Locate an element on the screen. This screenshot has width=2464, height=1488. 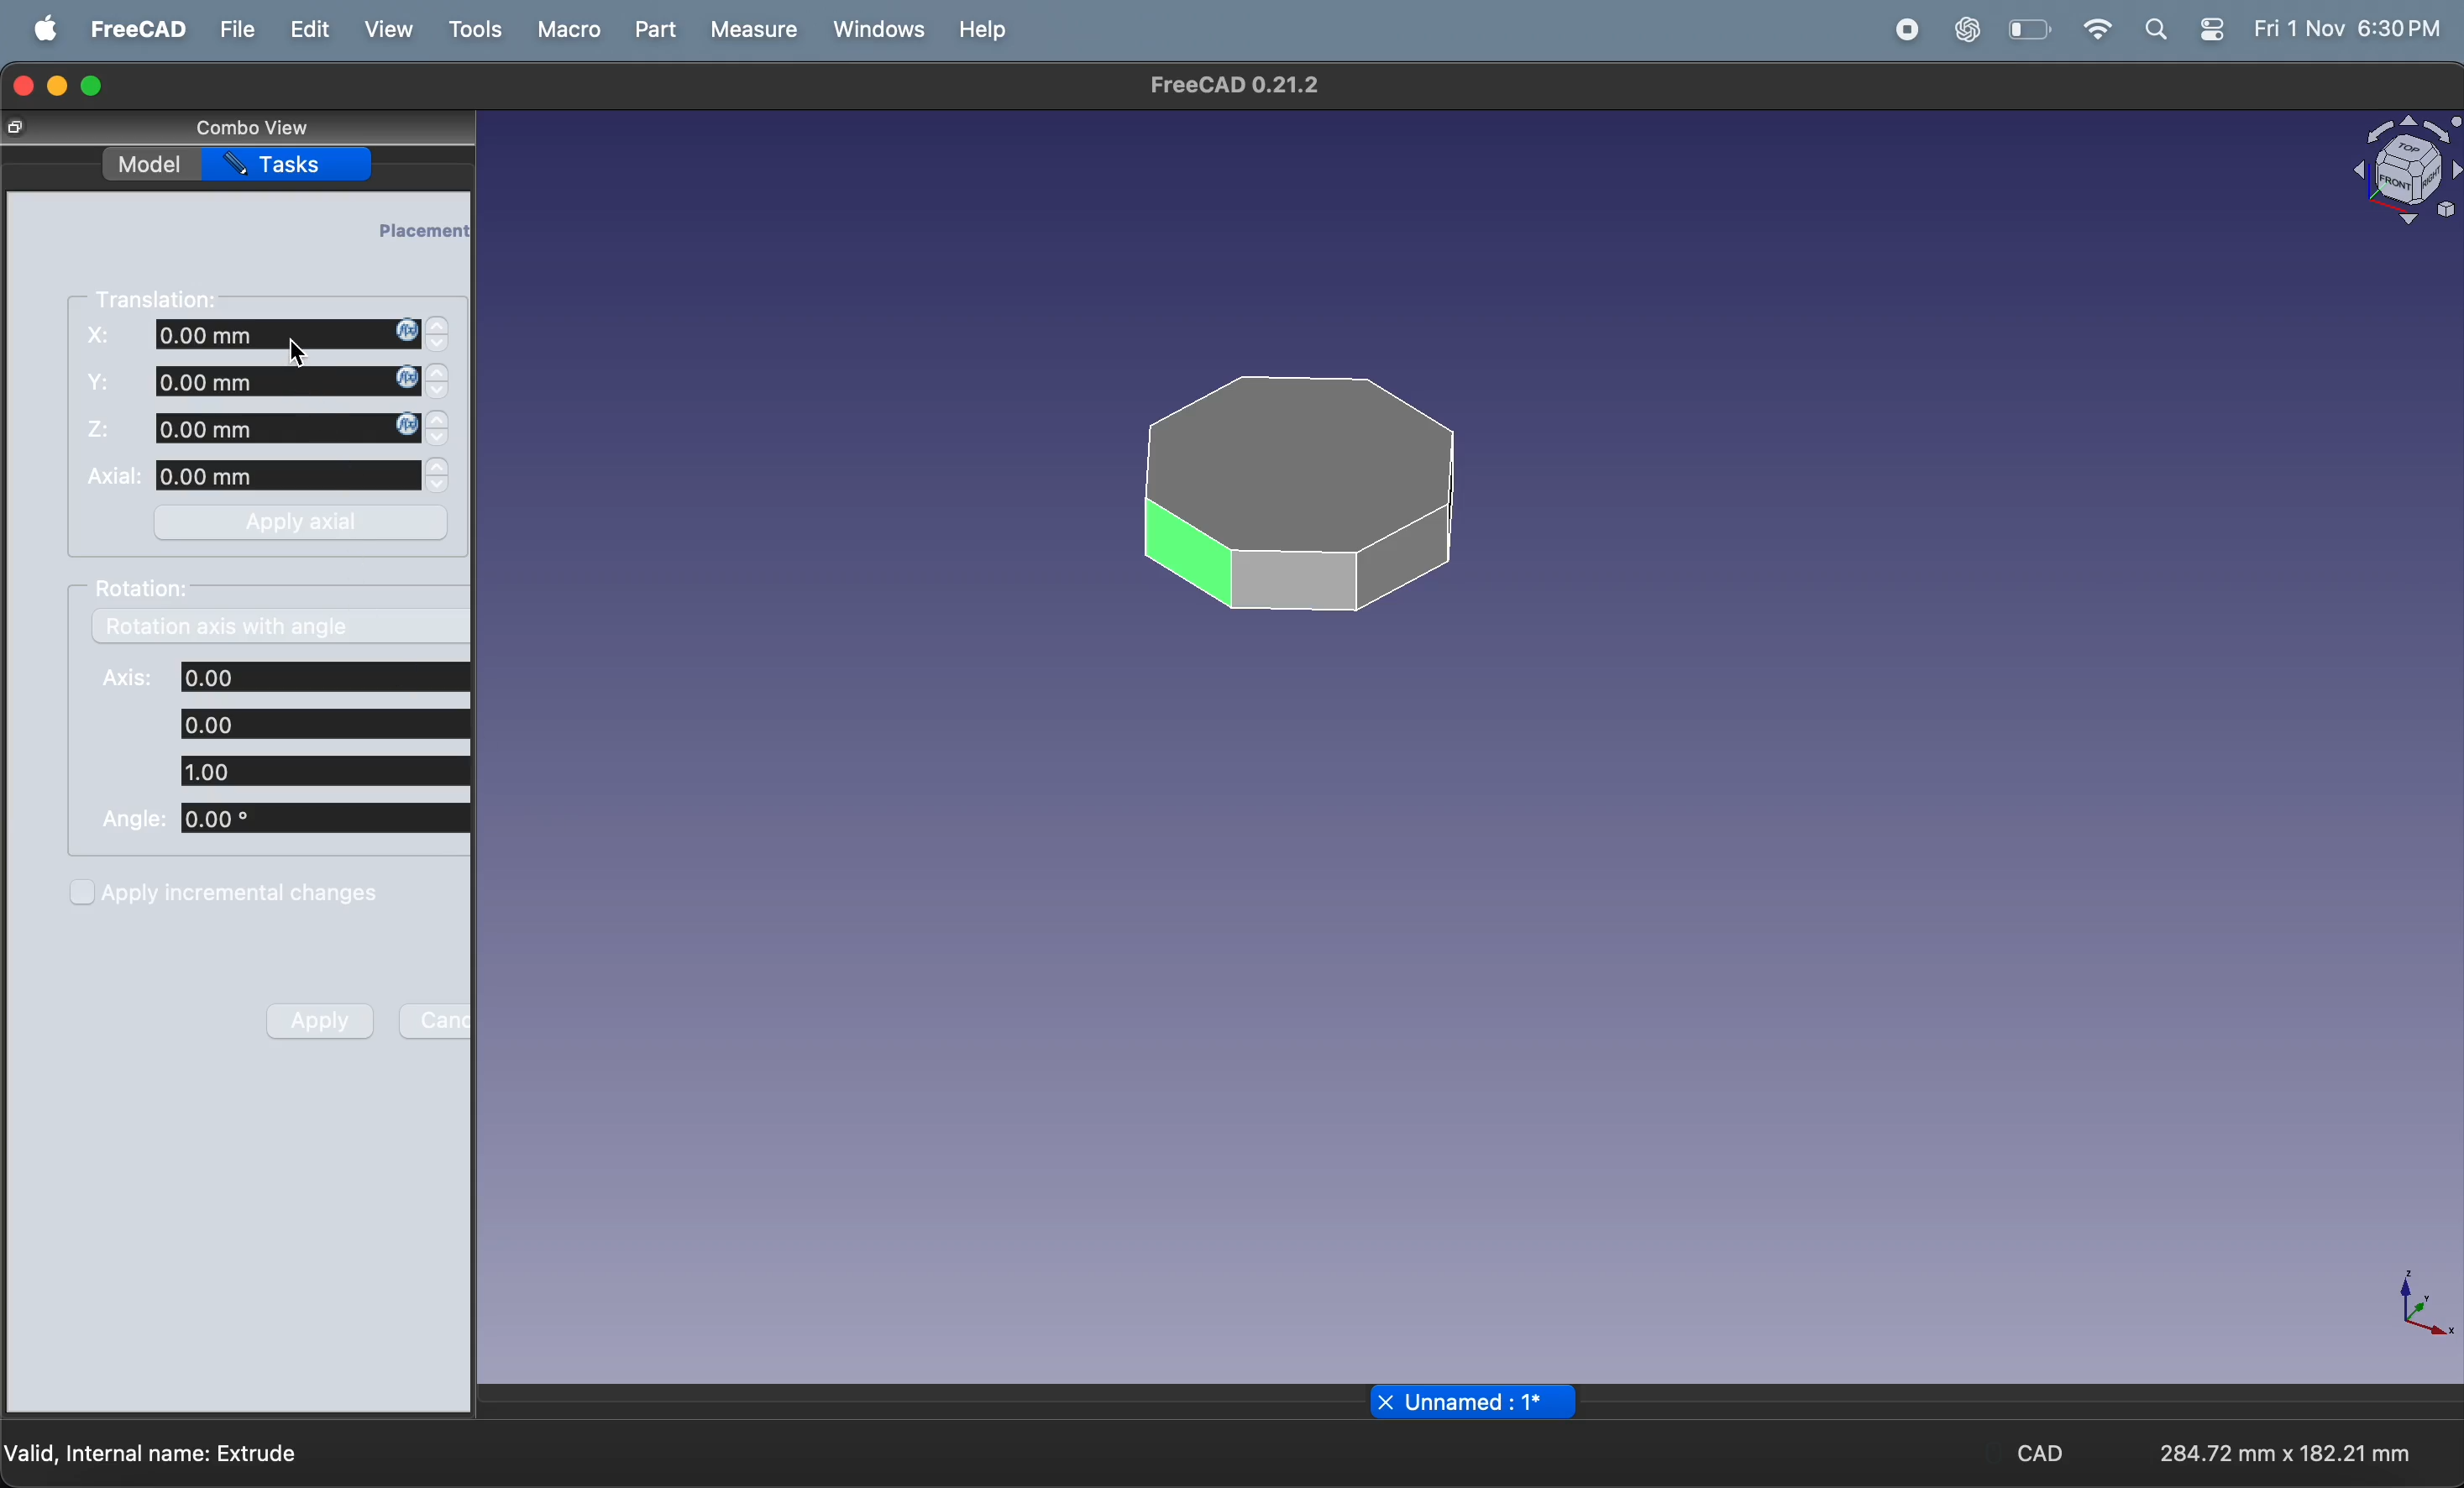
closing window is located at coordinates (21, 83).